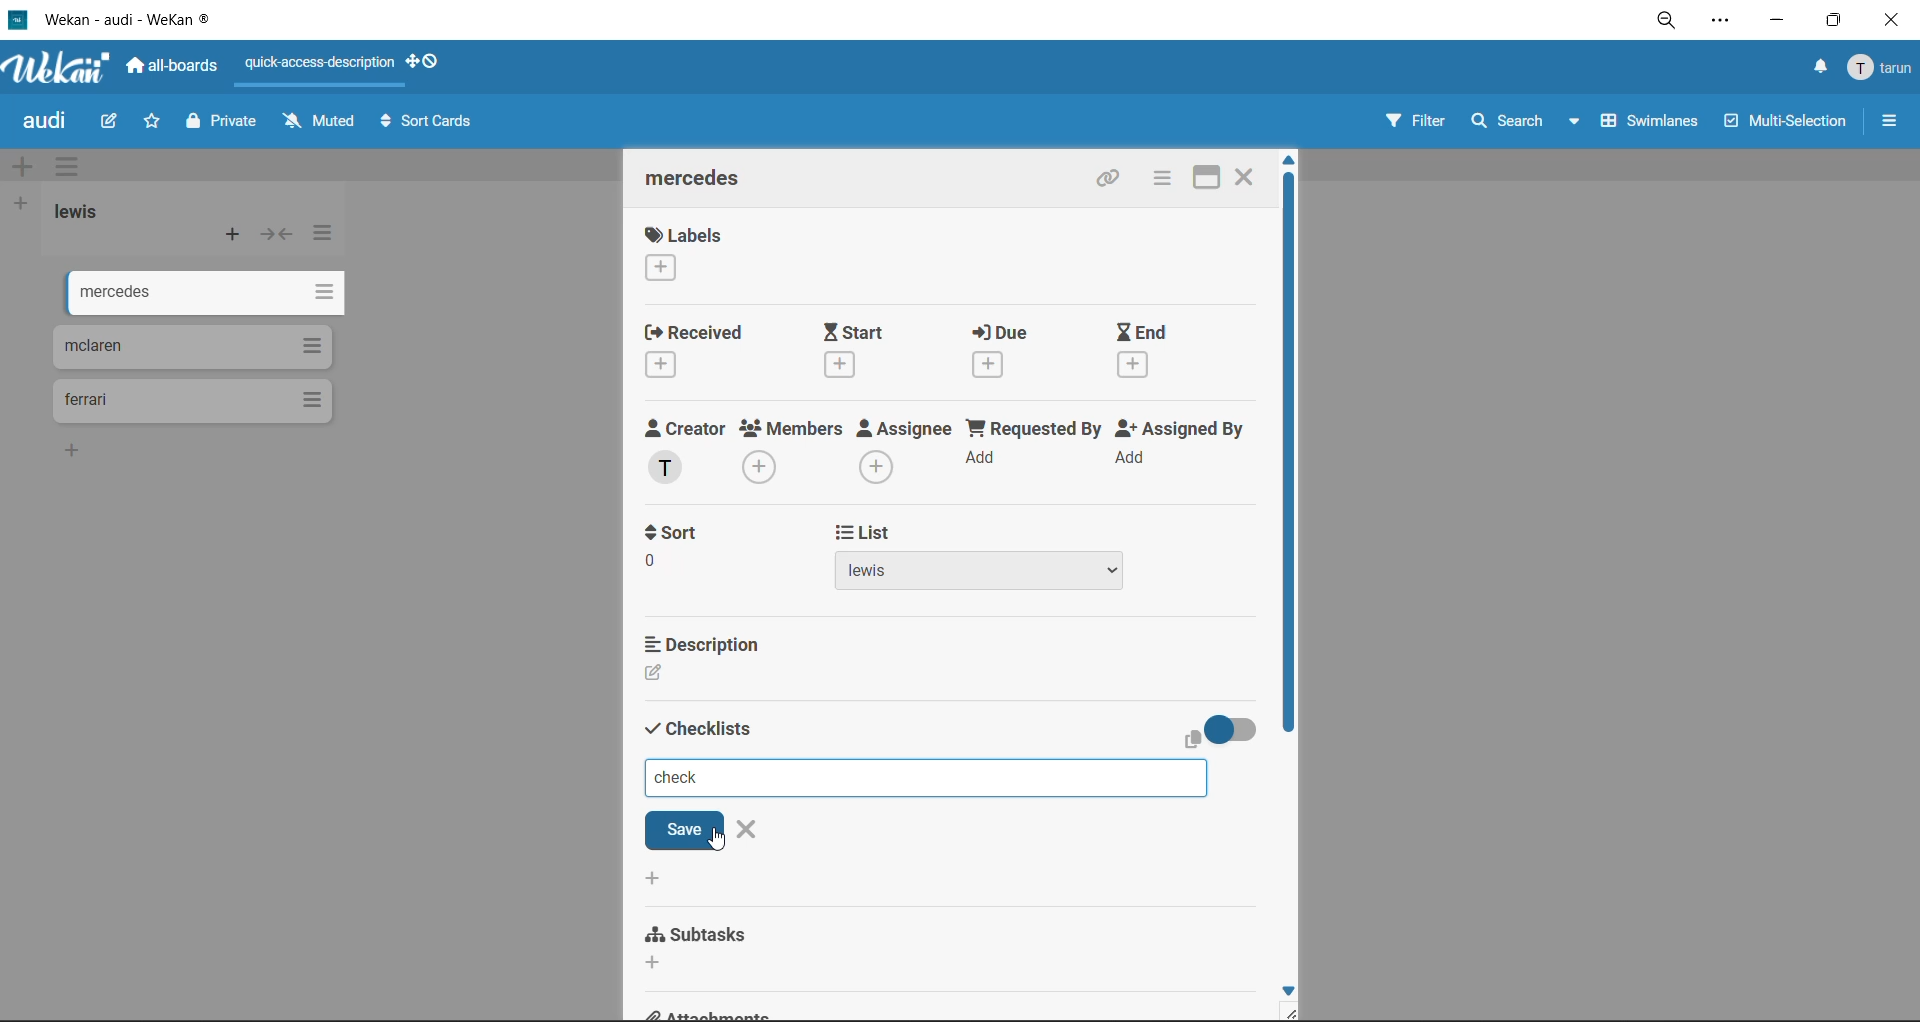  Describe the element at coordinates (202, 400) in the screenshot. I see `cards` at that location.